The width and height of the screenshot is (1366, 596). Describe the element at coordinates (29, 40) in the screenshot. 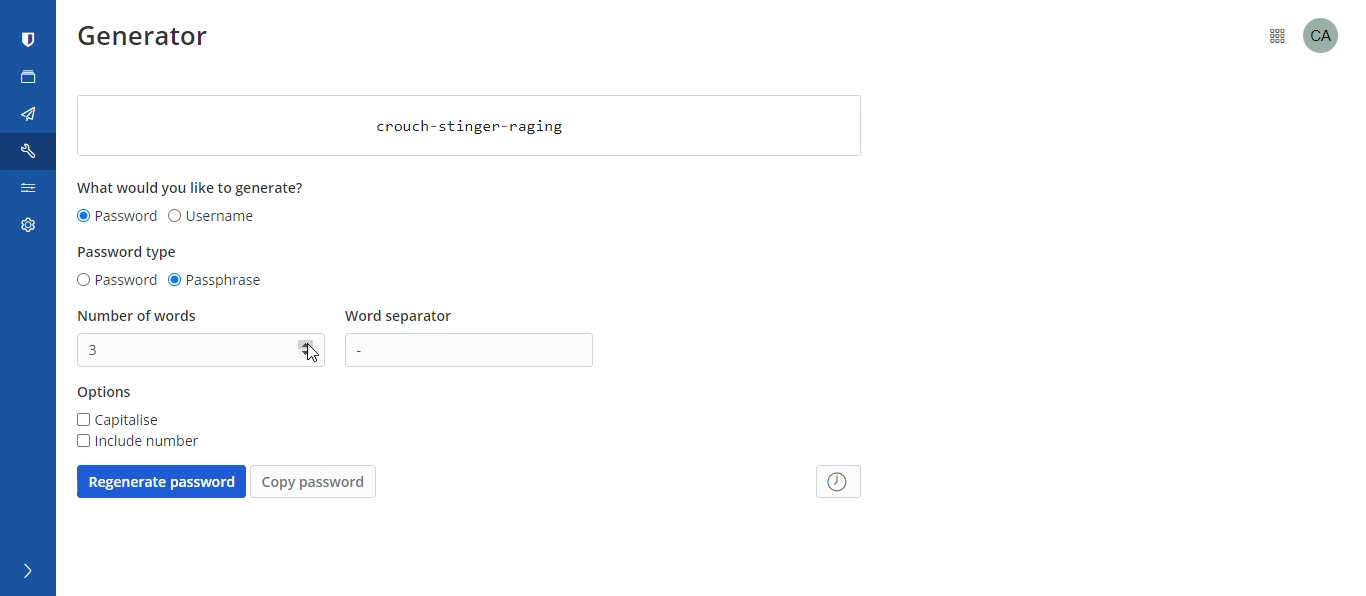

I see `bitwarden logo` at that location.